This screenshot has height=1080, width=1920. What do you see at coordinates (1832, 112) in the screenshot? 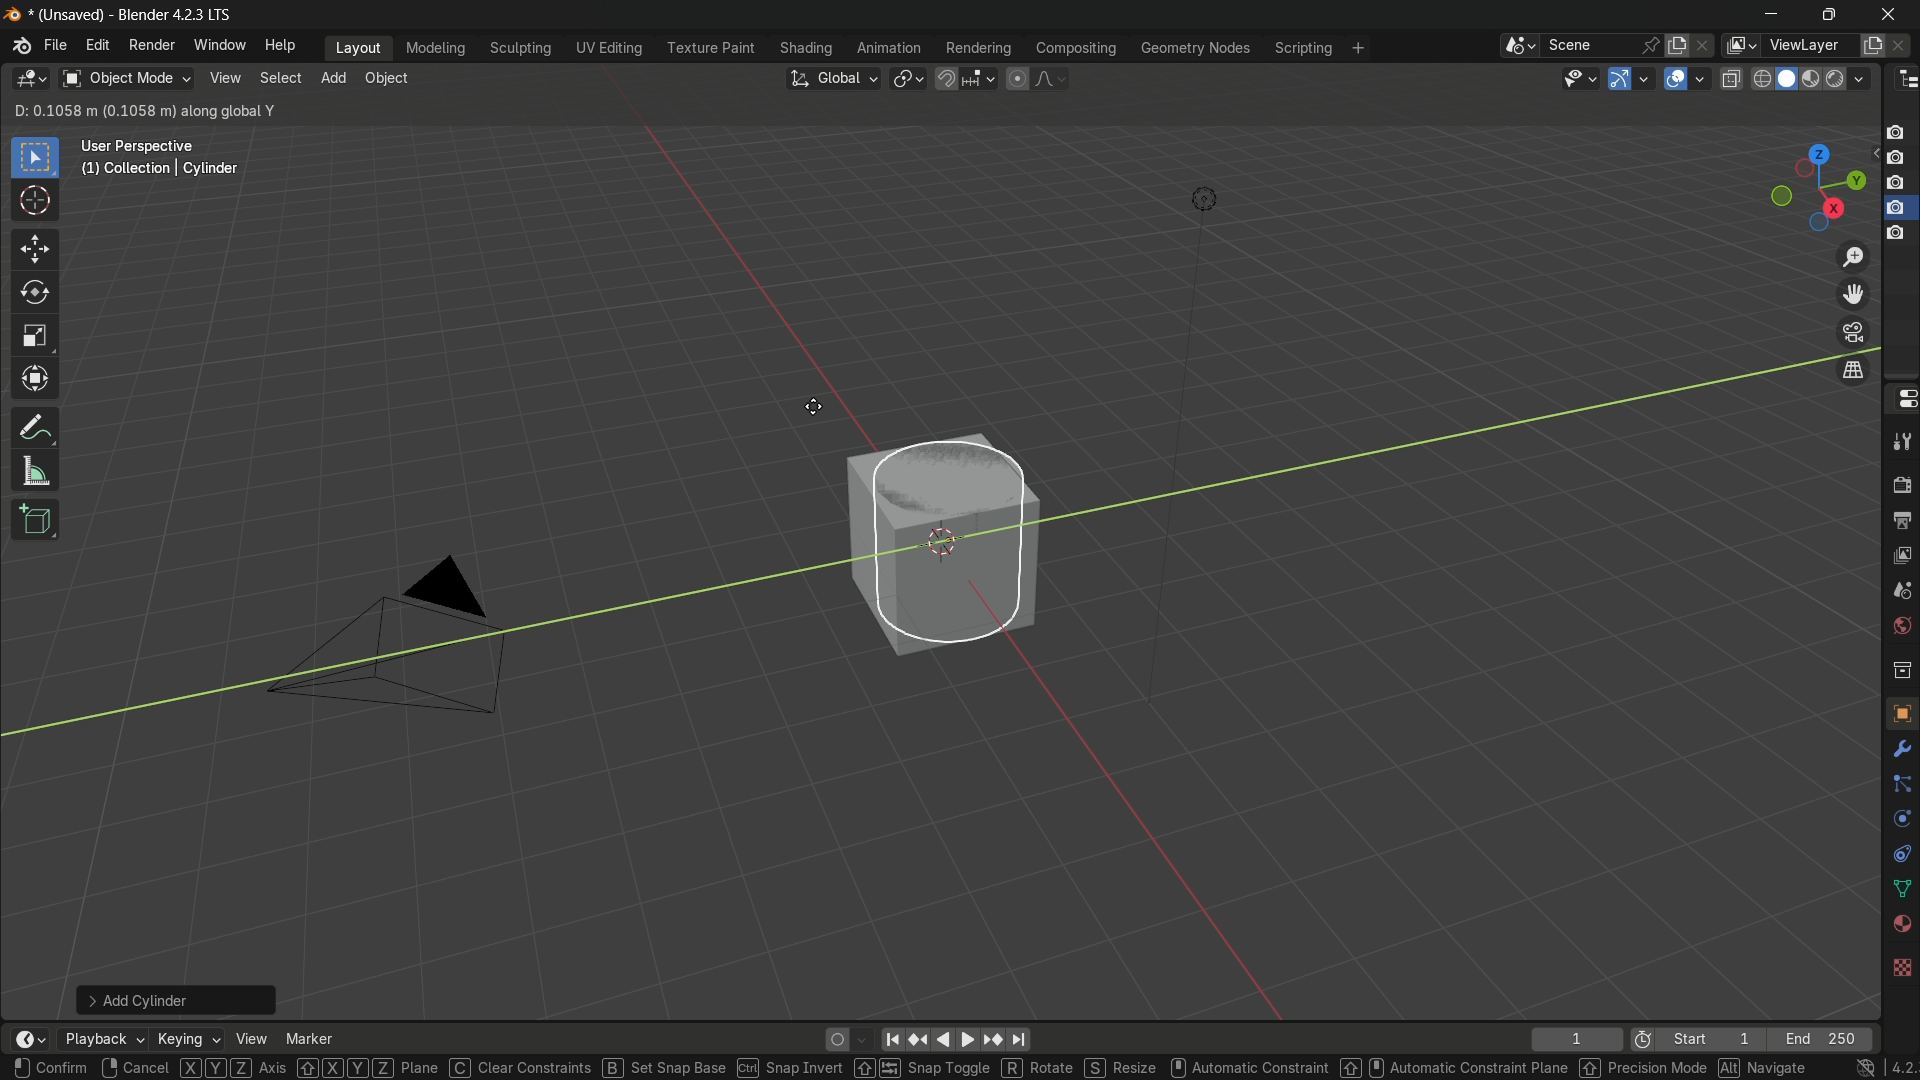
I see `options` at bounding box center [1832, 112].